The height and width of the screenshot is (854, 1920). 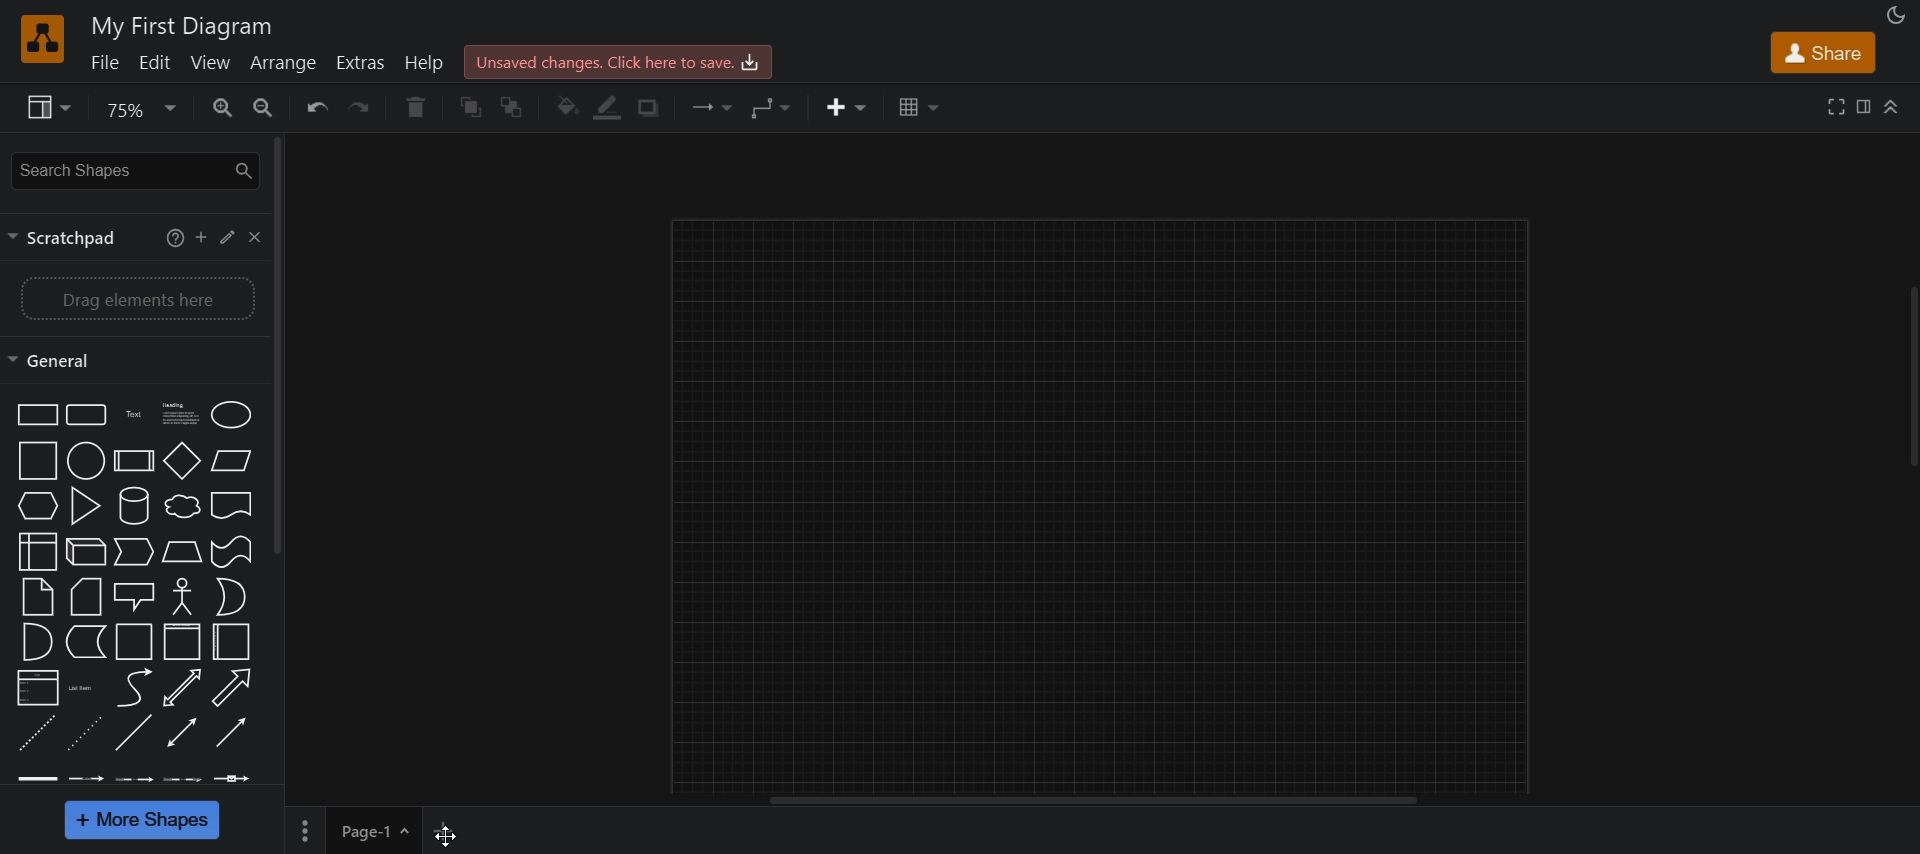 I want to click on share, so click(x=1822, y=54).